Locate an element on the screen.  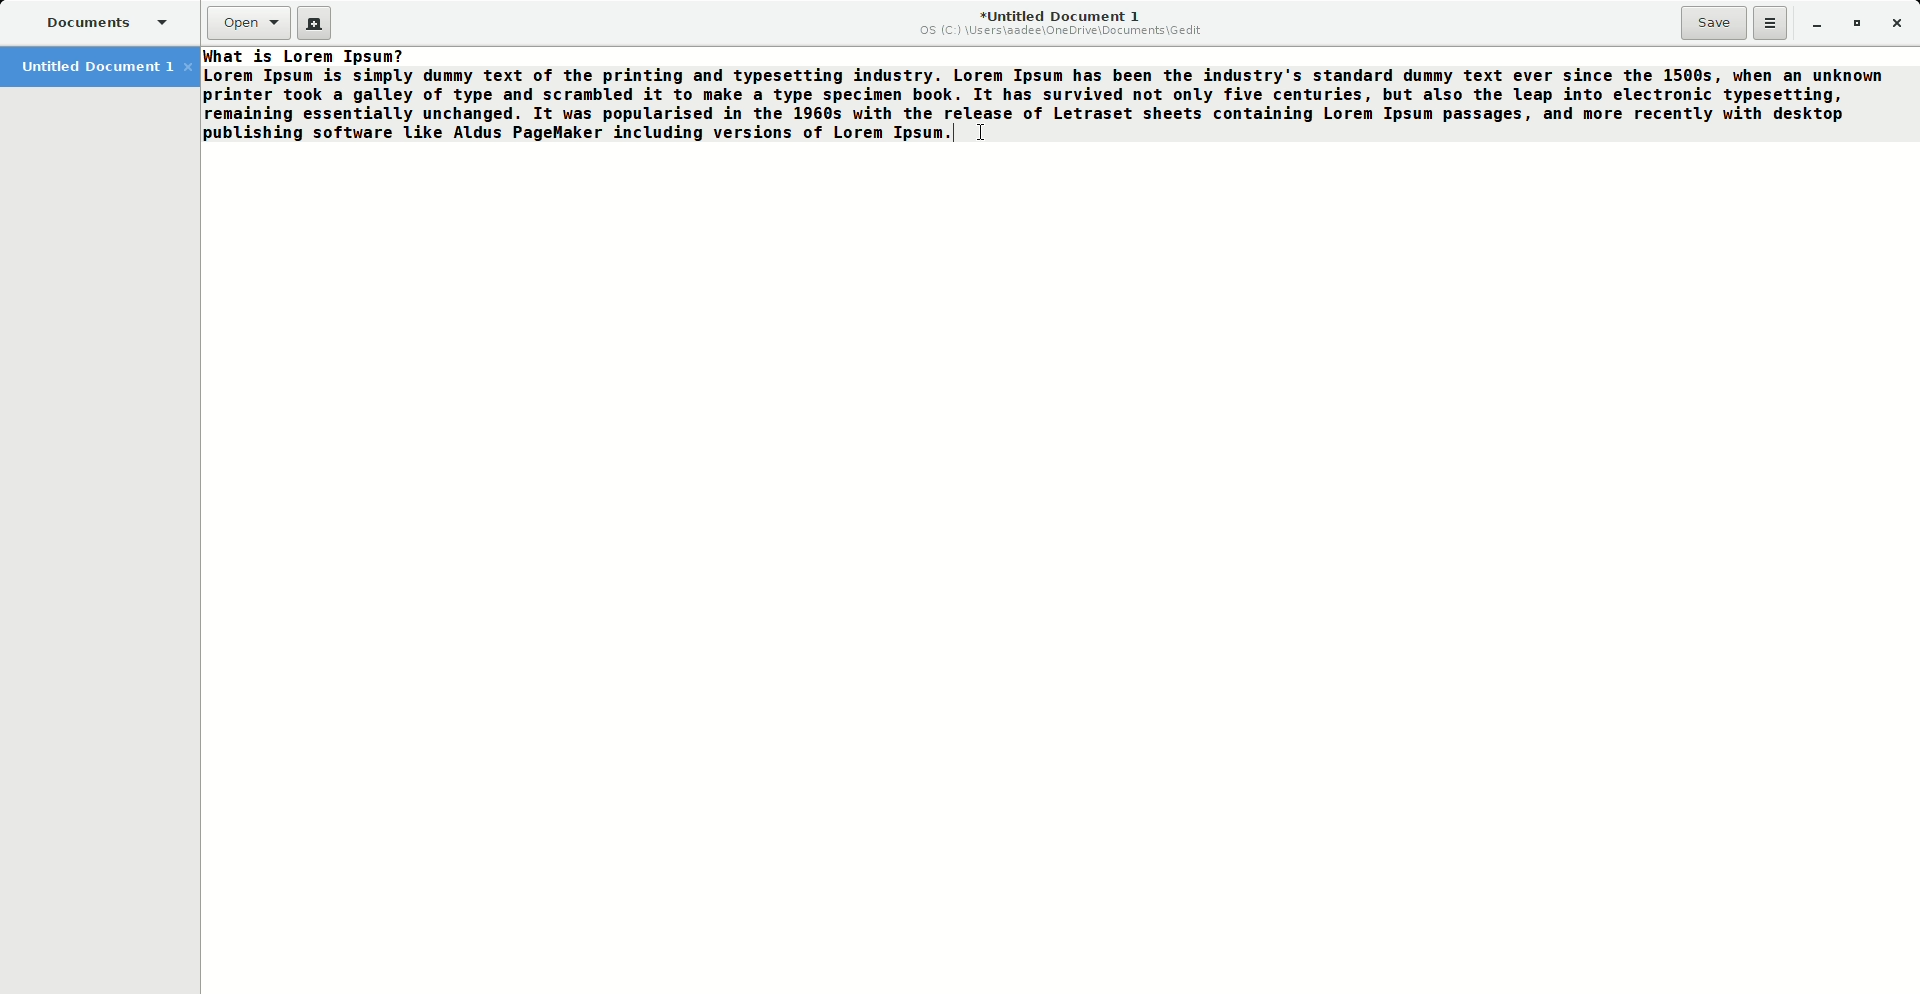
Close is located at coordinates (1897, 21).